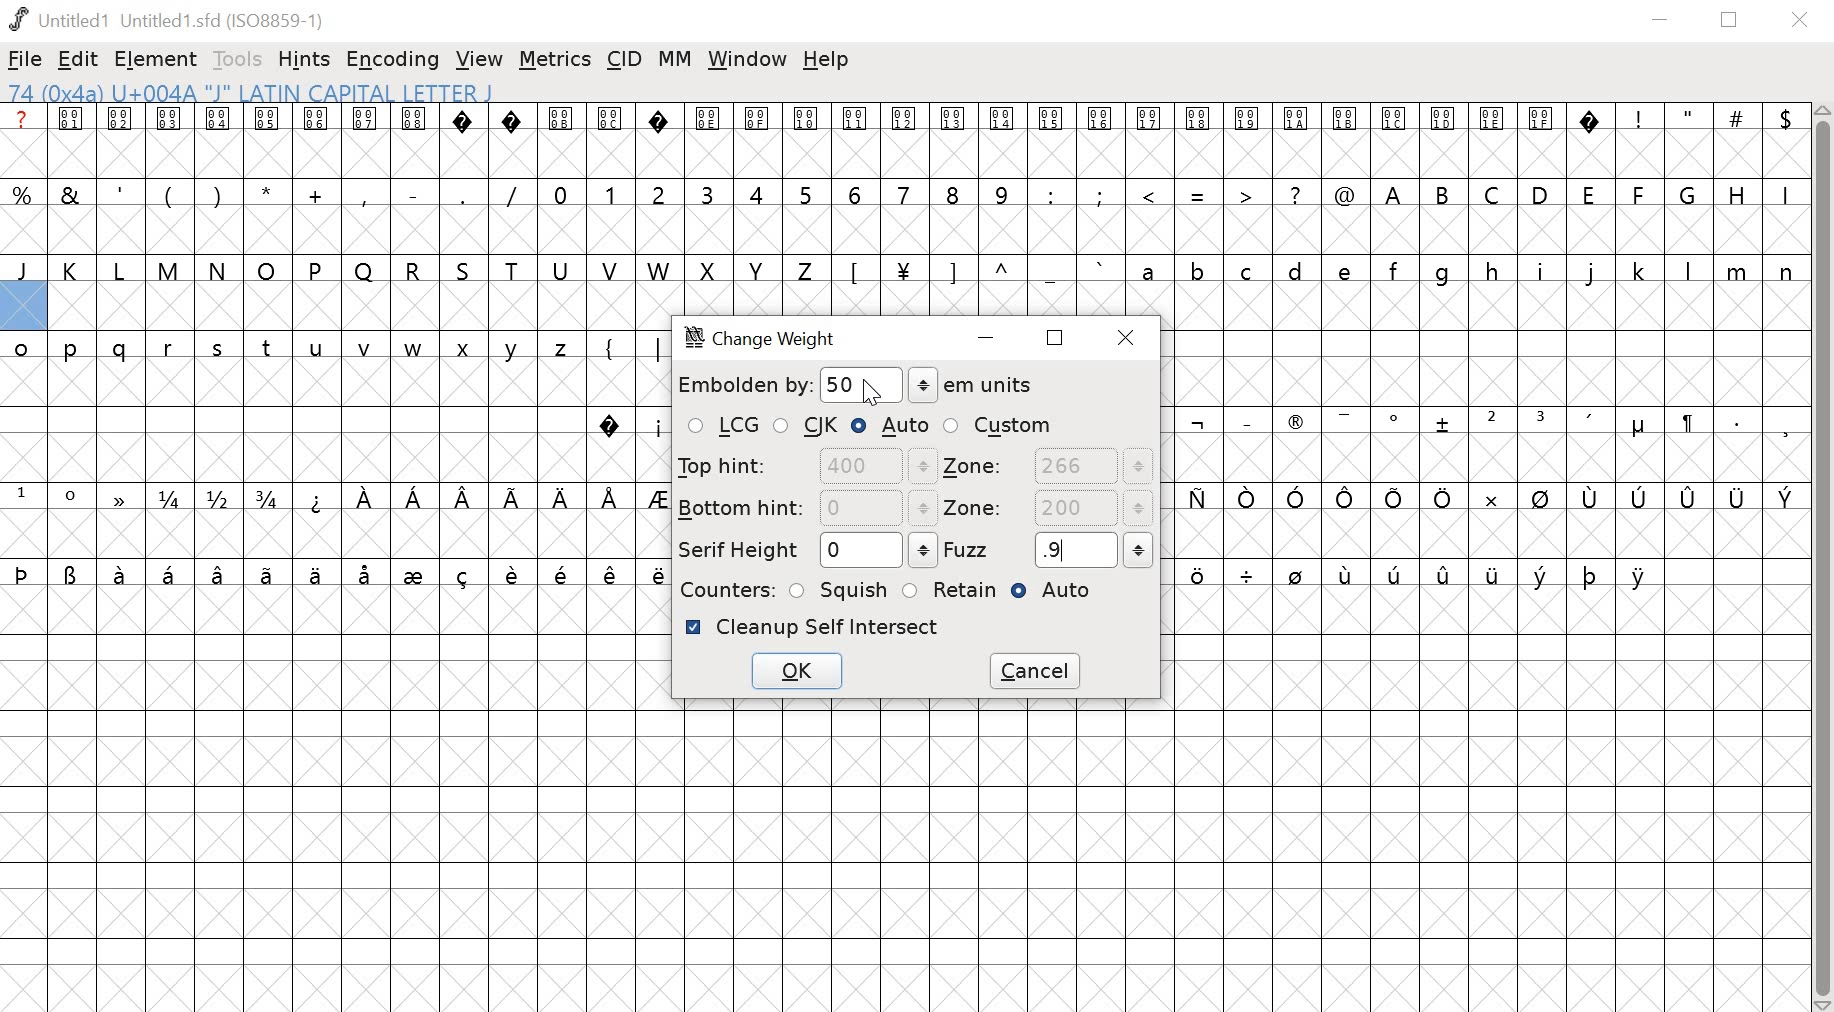 The image size is (1834, 1012). I want to click on CUSTOM, so click(999, 425).